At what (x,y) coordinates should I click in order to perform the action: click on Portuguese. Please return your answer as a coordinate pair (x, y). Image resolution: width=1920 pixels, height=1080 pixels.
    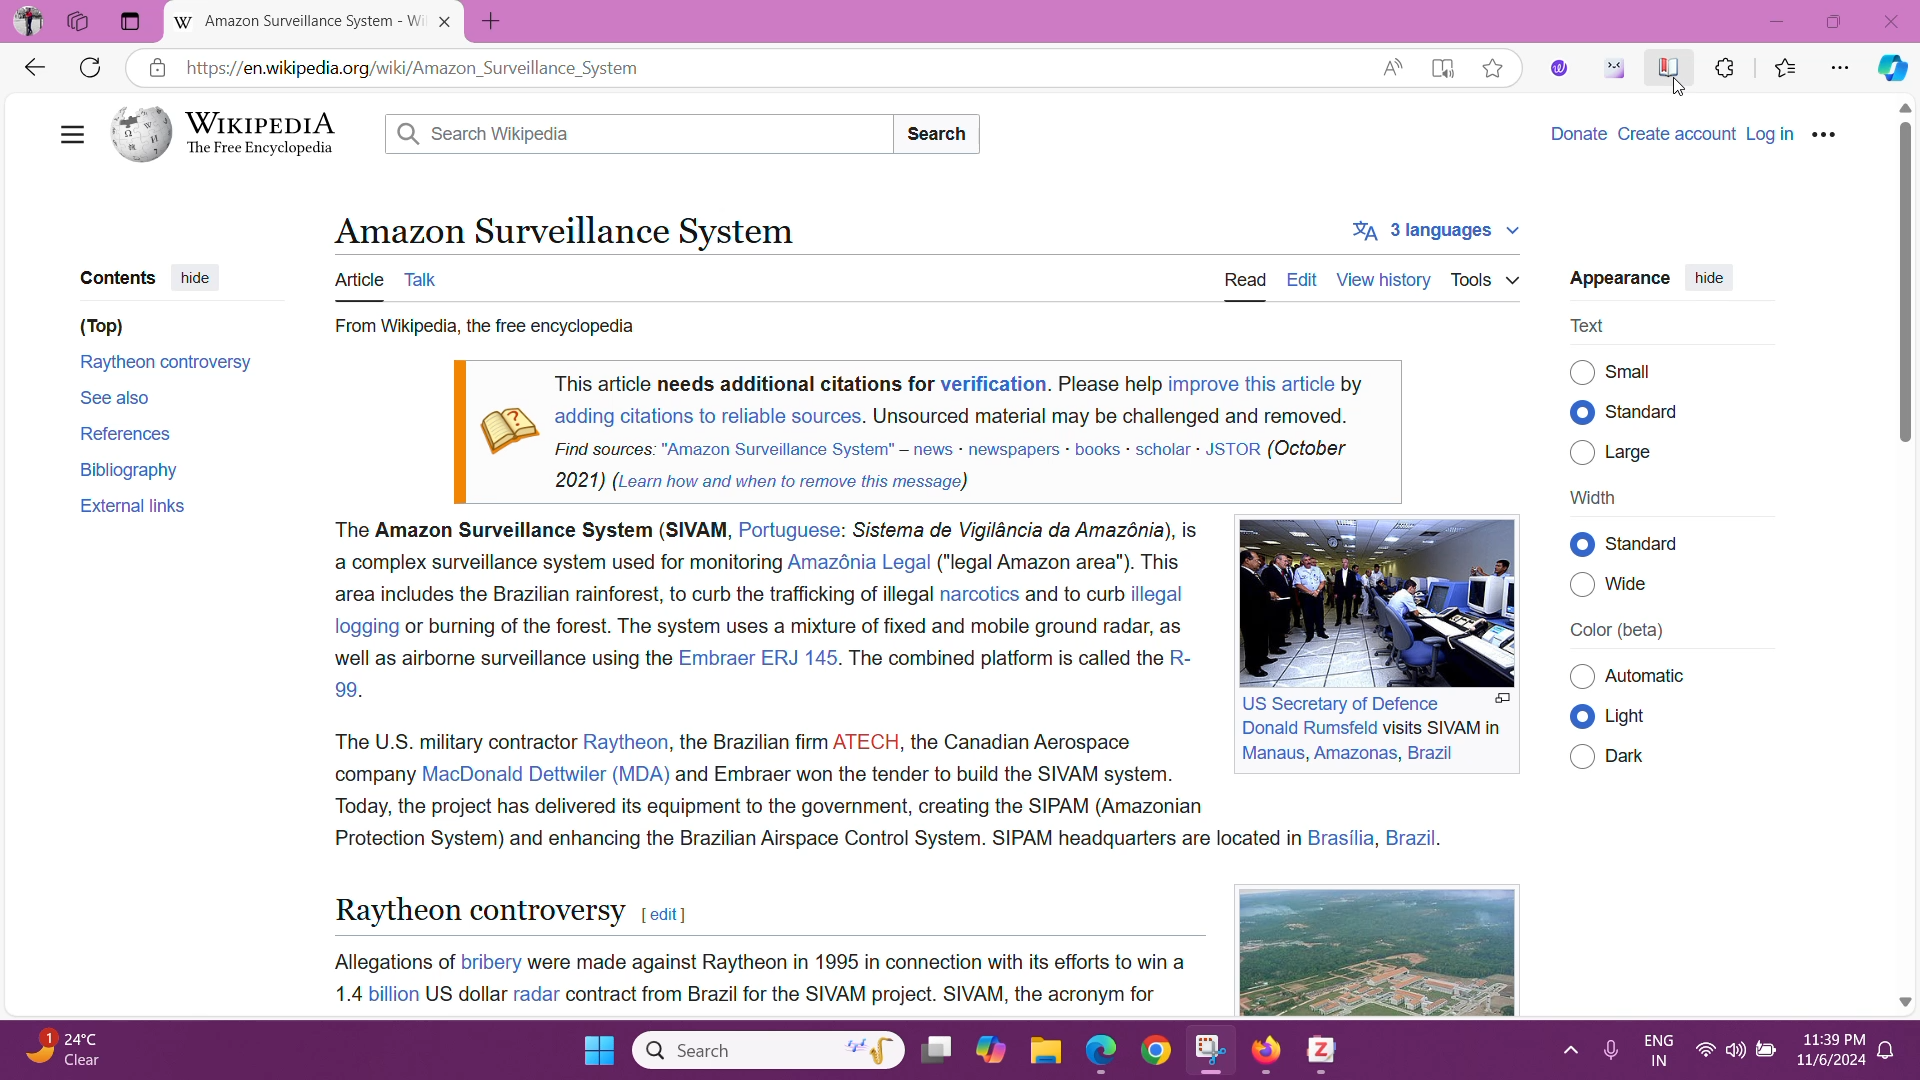
    Looking at the image, I should click on (789, 531).